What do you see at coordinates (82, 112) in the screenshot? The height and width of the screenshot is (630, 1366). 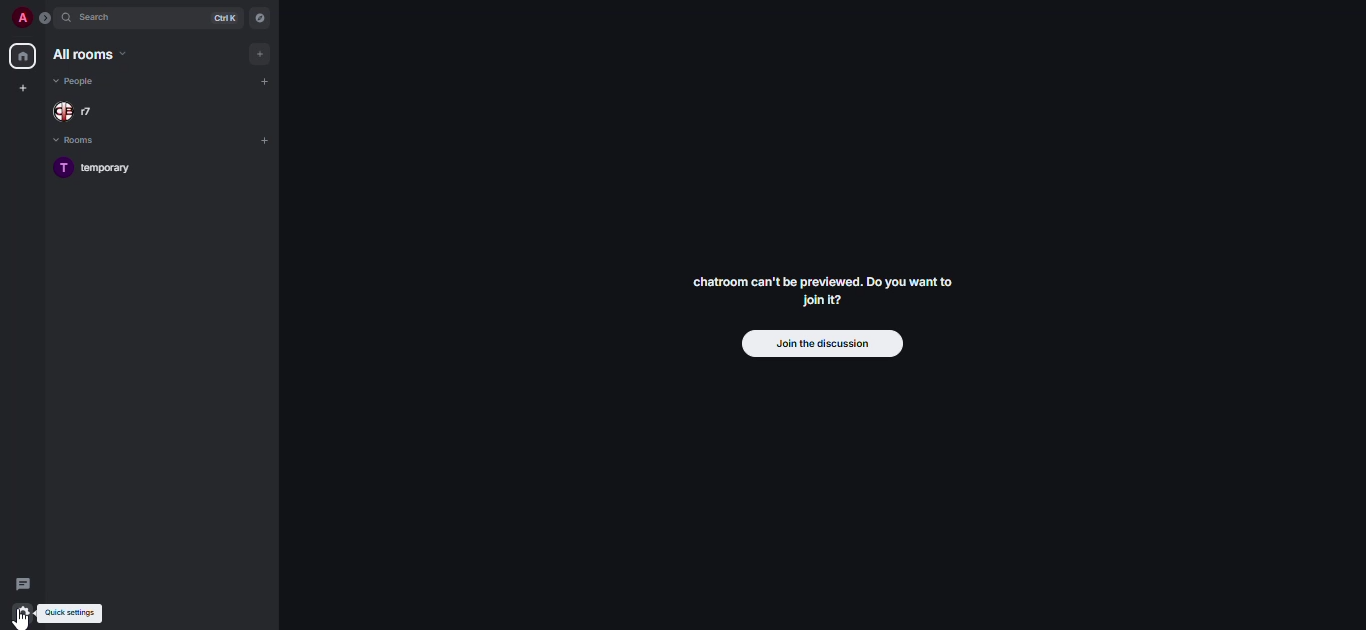 I see `people` at bounding box center [82, 112].